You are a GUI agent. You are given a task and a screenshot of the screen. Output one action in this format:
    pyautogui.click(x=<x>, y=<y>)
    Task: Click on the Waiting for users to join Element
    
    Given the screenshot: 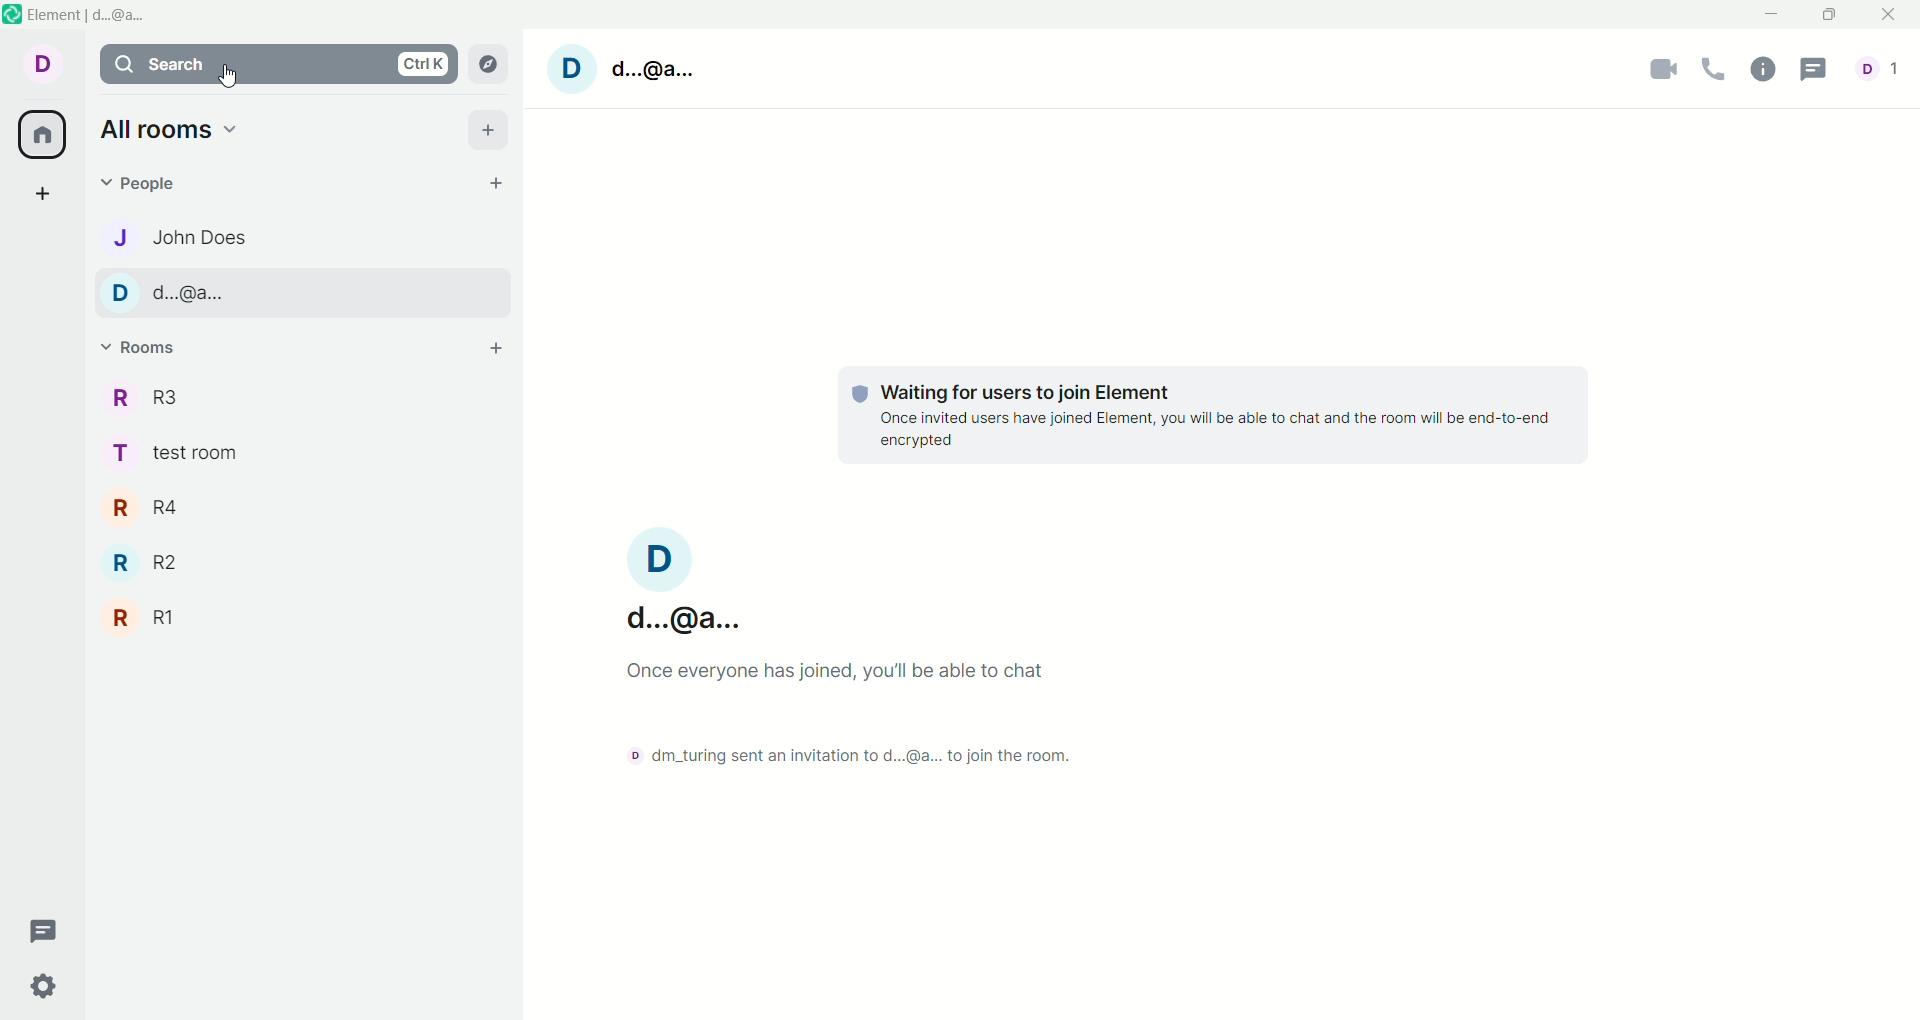 What is the action you would take?
    pyautogui.click(x=1027, y=392)
    